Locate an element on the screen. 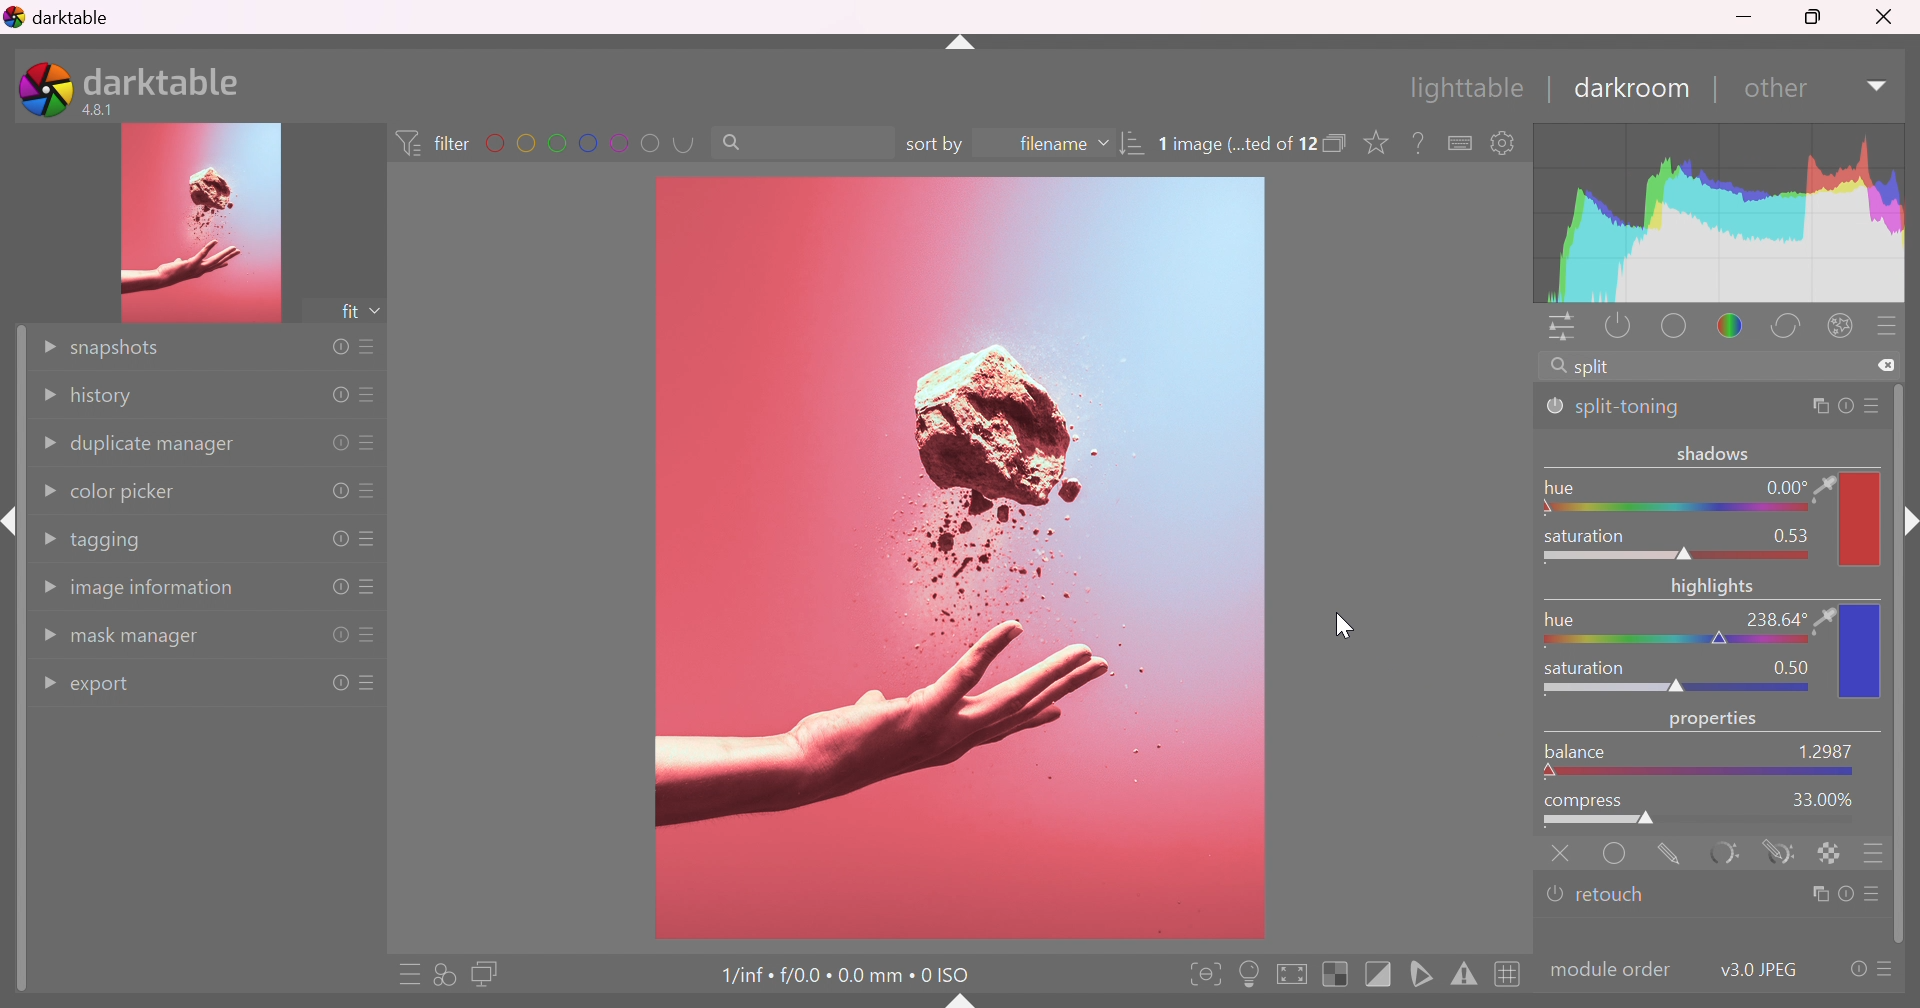  quick access to presets is located at coordinates (411, 977).